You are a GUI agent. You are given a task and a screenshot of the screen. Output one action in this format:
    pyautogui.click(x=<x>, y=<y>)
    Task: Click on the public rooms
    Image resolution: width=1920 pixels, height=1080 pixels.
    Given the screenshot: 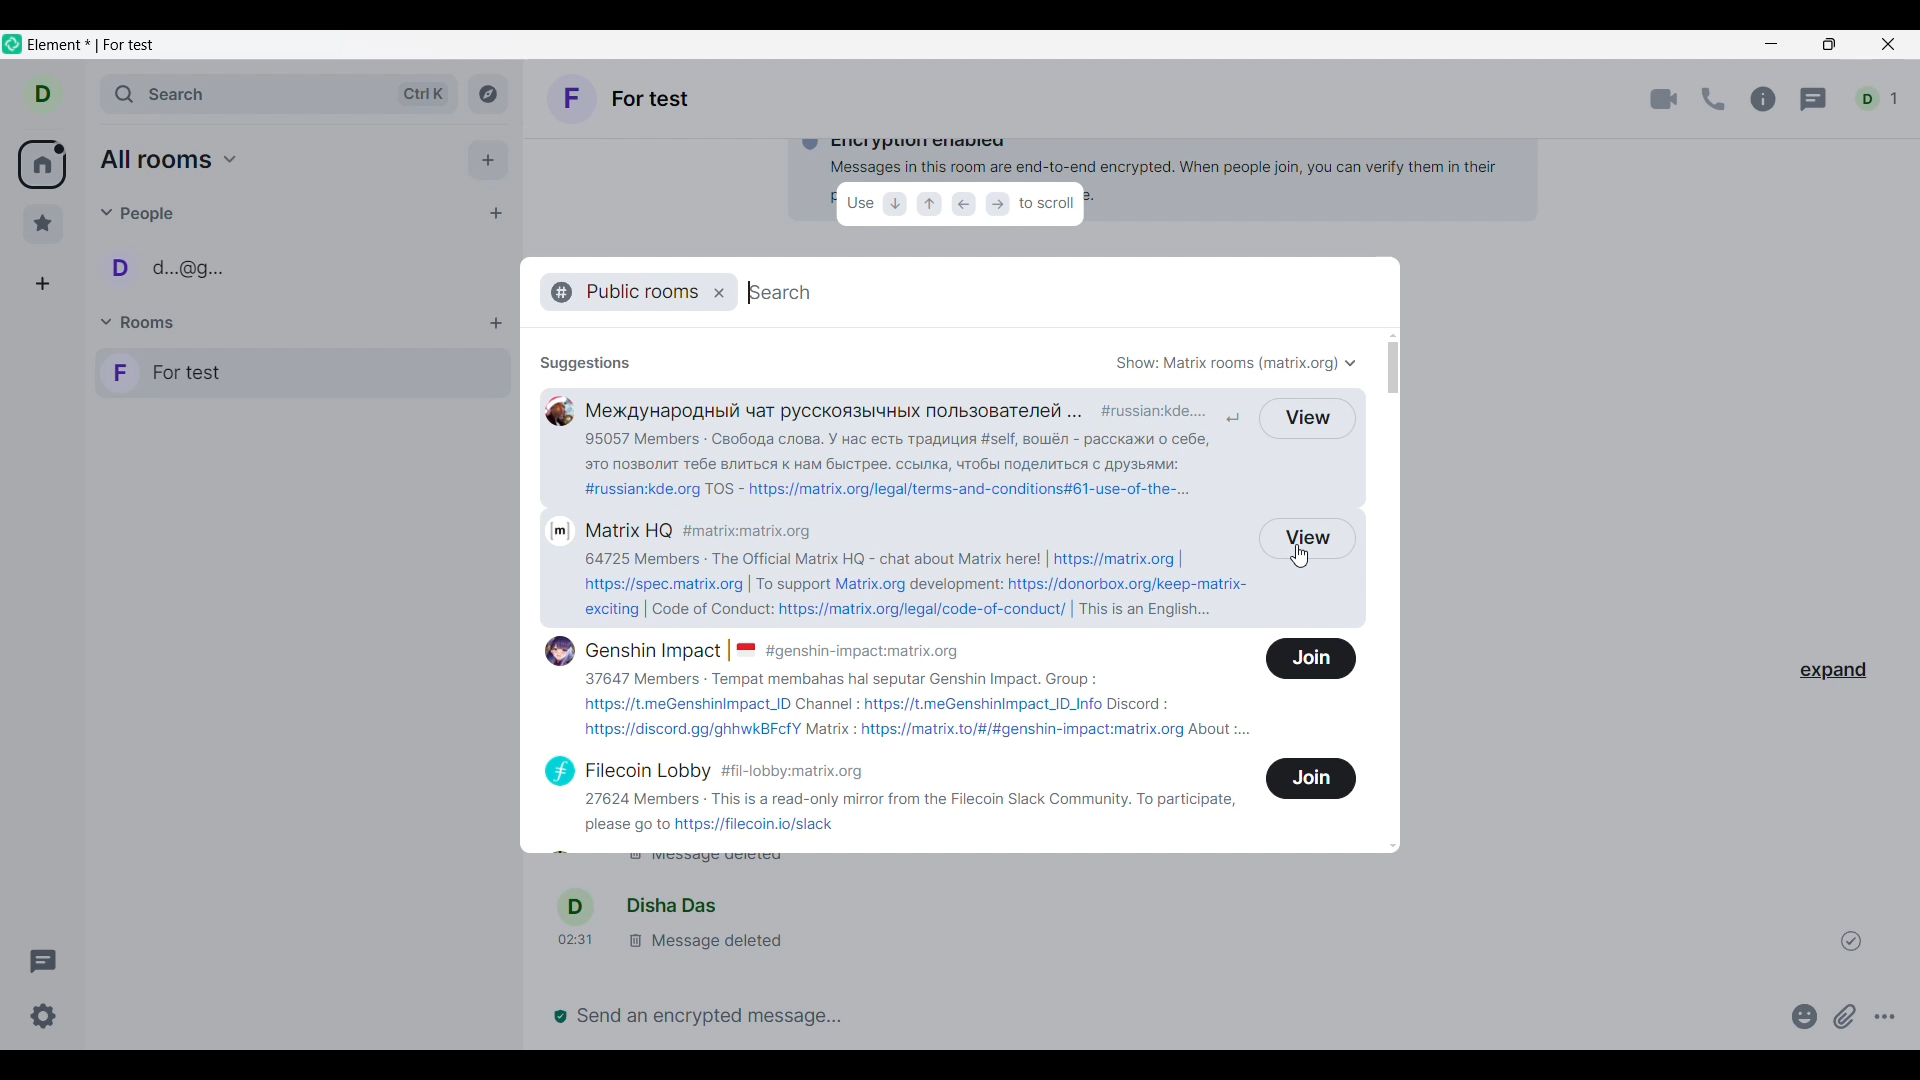 What is the action you would take?
    pyautogui.click(x=634, y=291)
    